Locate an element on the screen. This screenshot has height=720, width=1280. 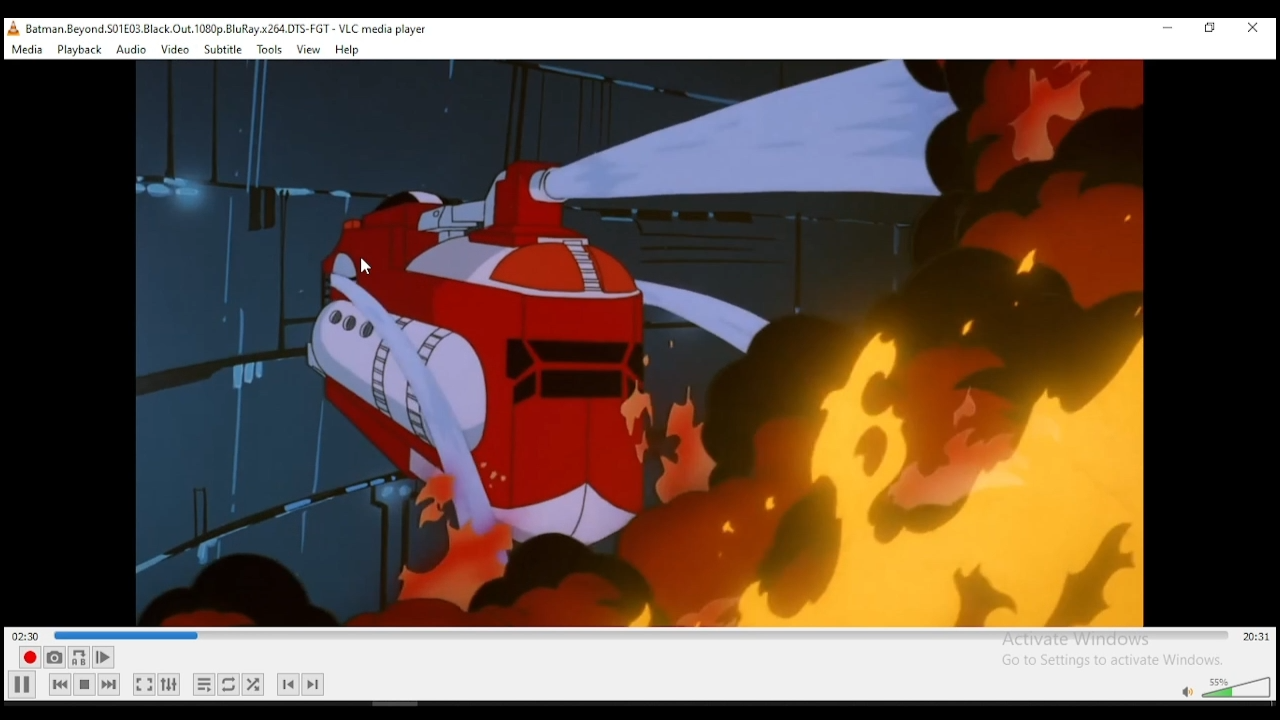
minimize is located at coordinates (1163, 30).